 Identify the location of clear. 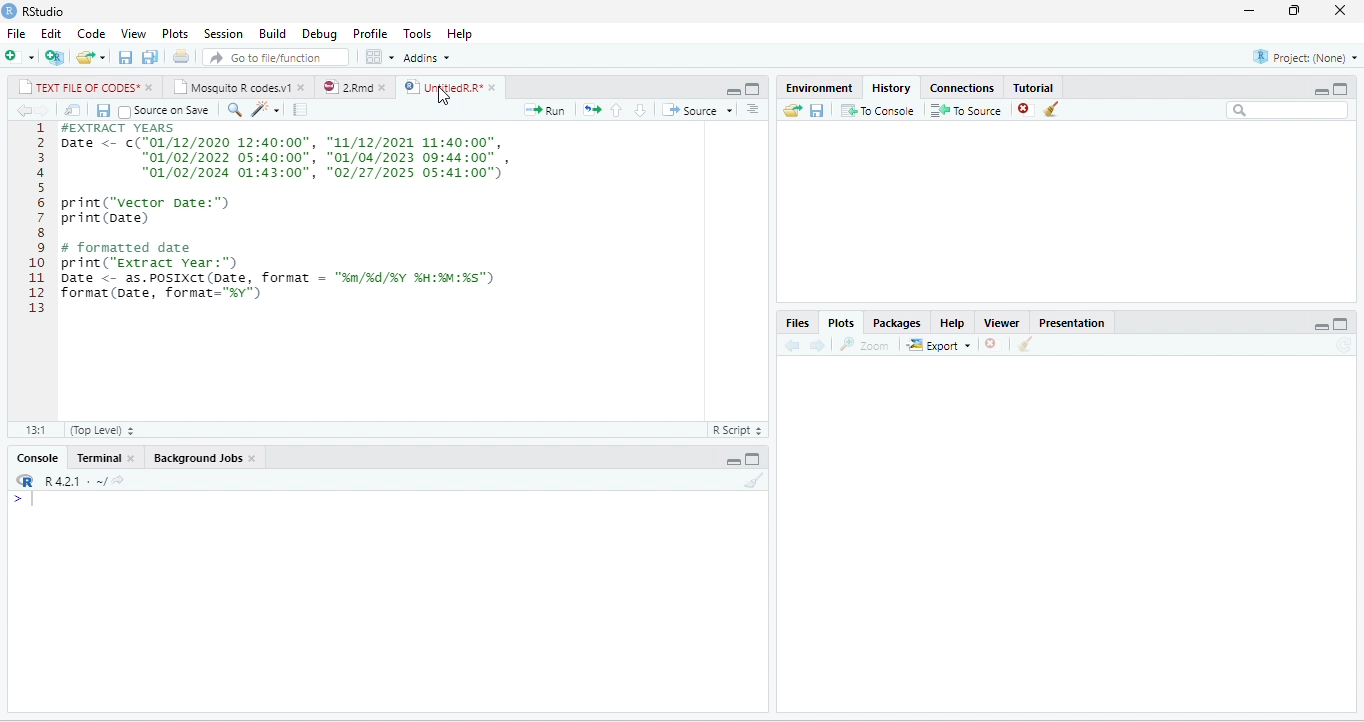
(755, 480).